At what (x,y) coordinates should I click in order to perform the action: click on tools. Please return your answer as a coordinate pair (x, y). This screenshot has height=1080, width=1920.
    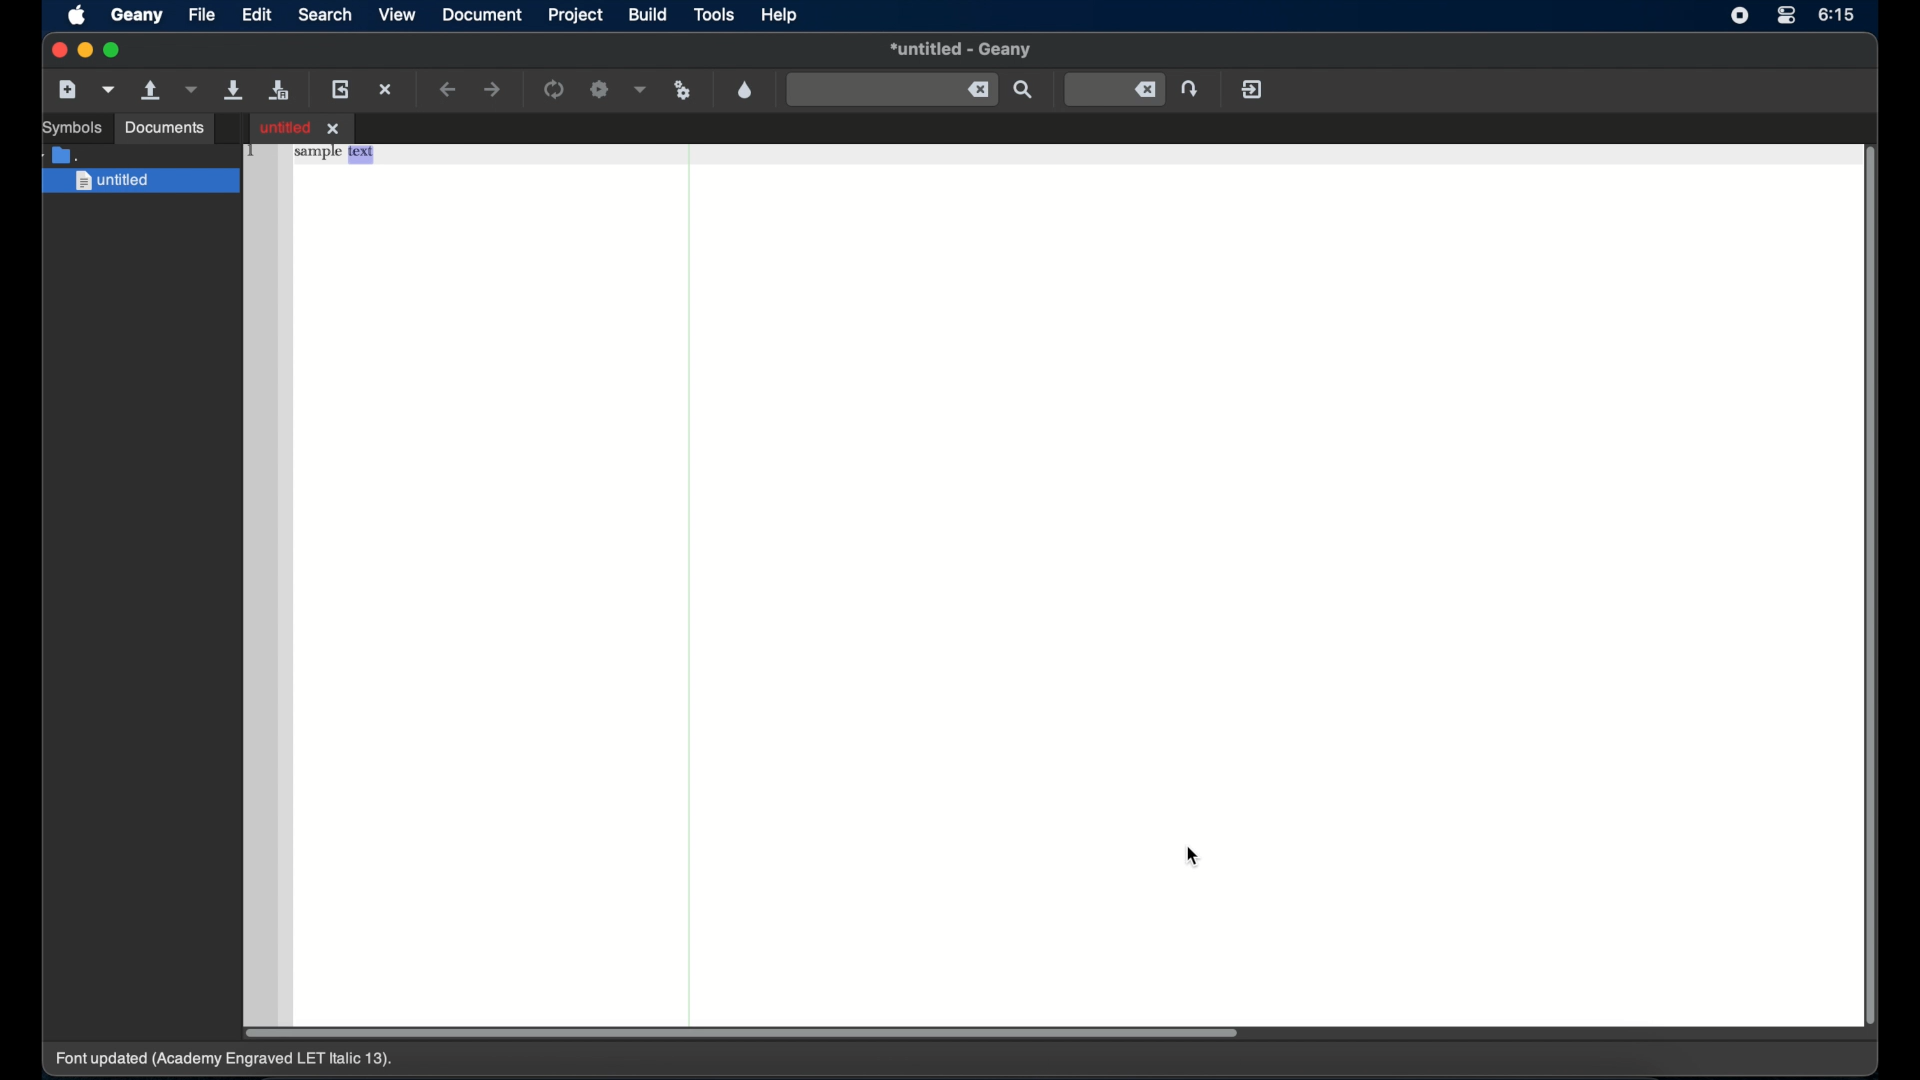
    Looking at the image, I should click on (716, 16).